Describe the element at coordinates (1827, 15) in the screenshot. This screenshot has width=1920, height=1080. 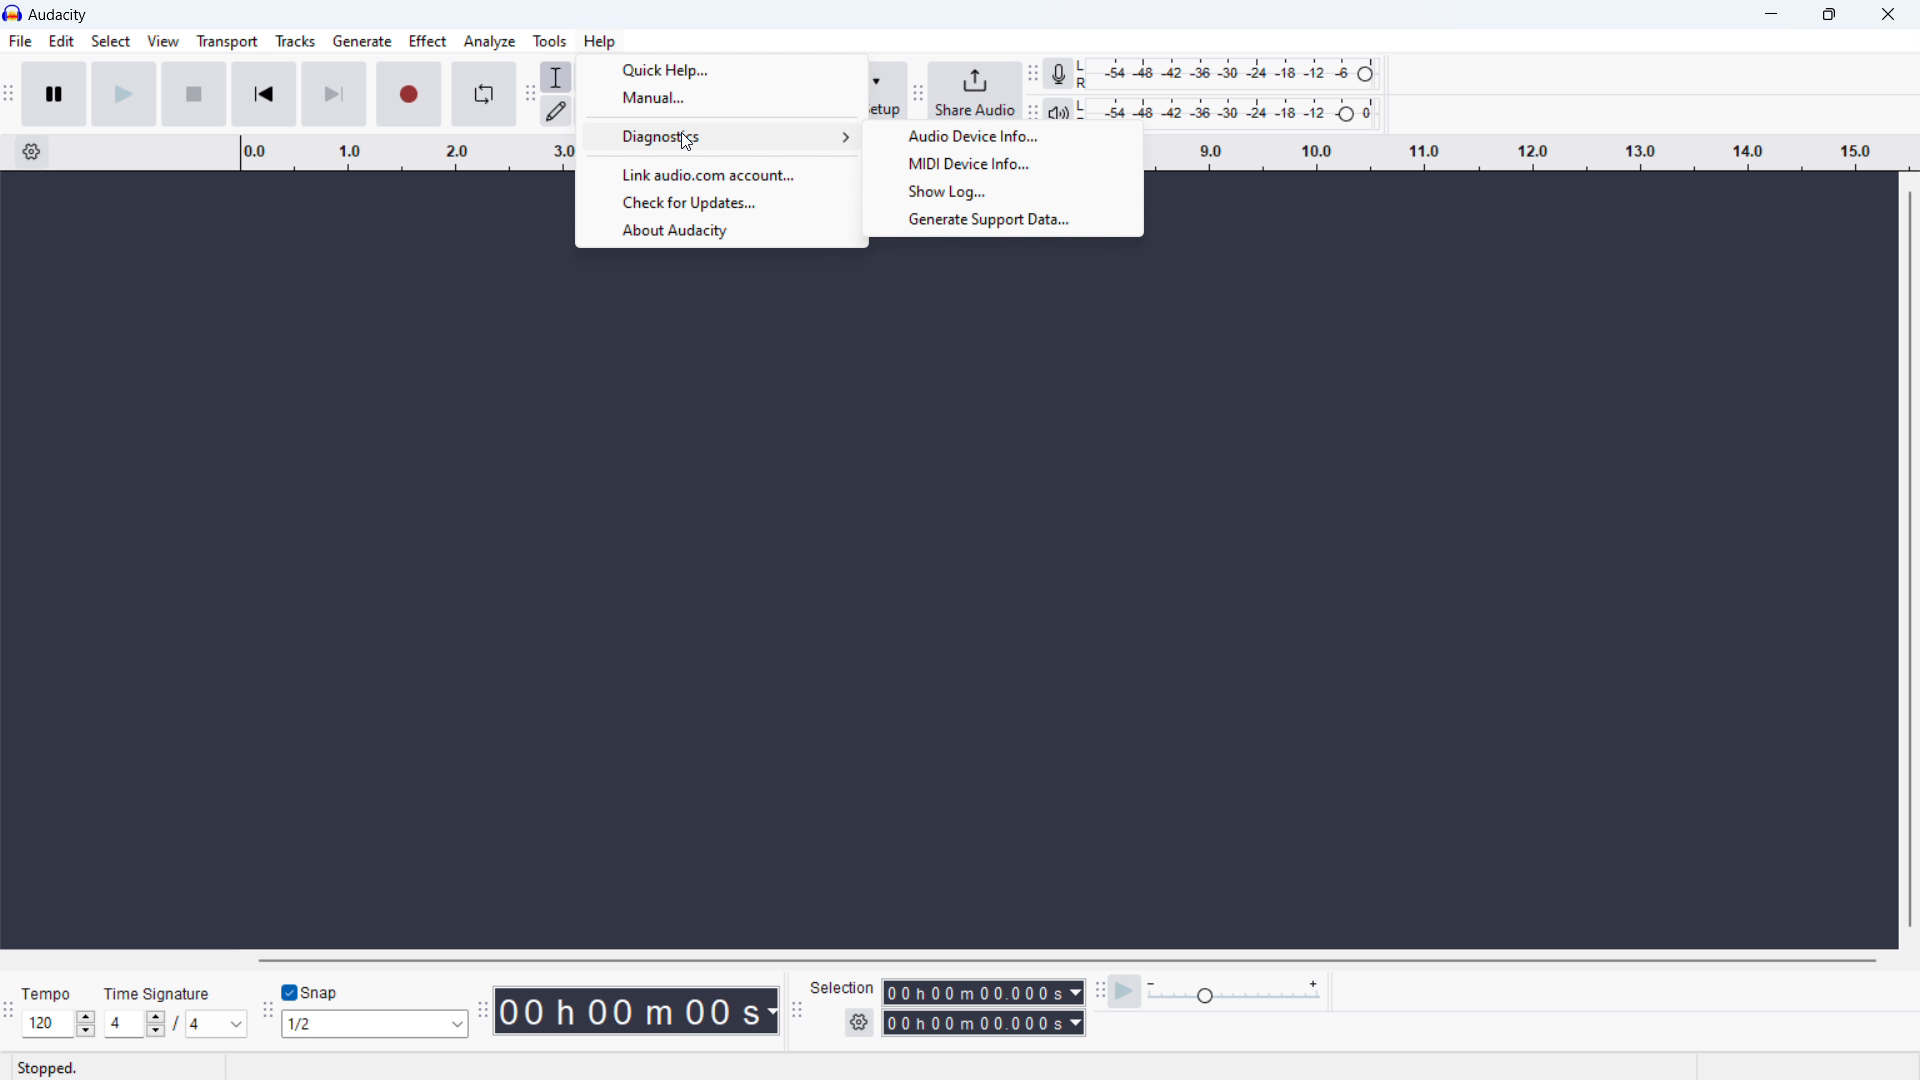
I see `maximize` at that location.